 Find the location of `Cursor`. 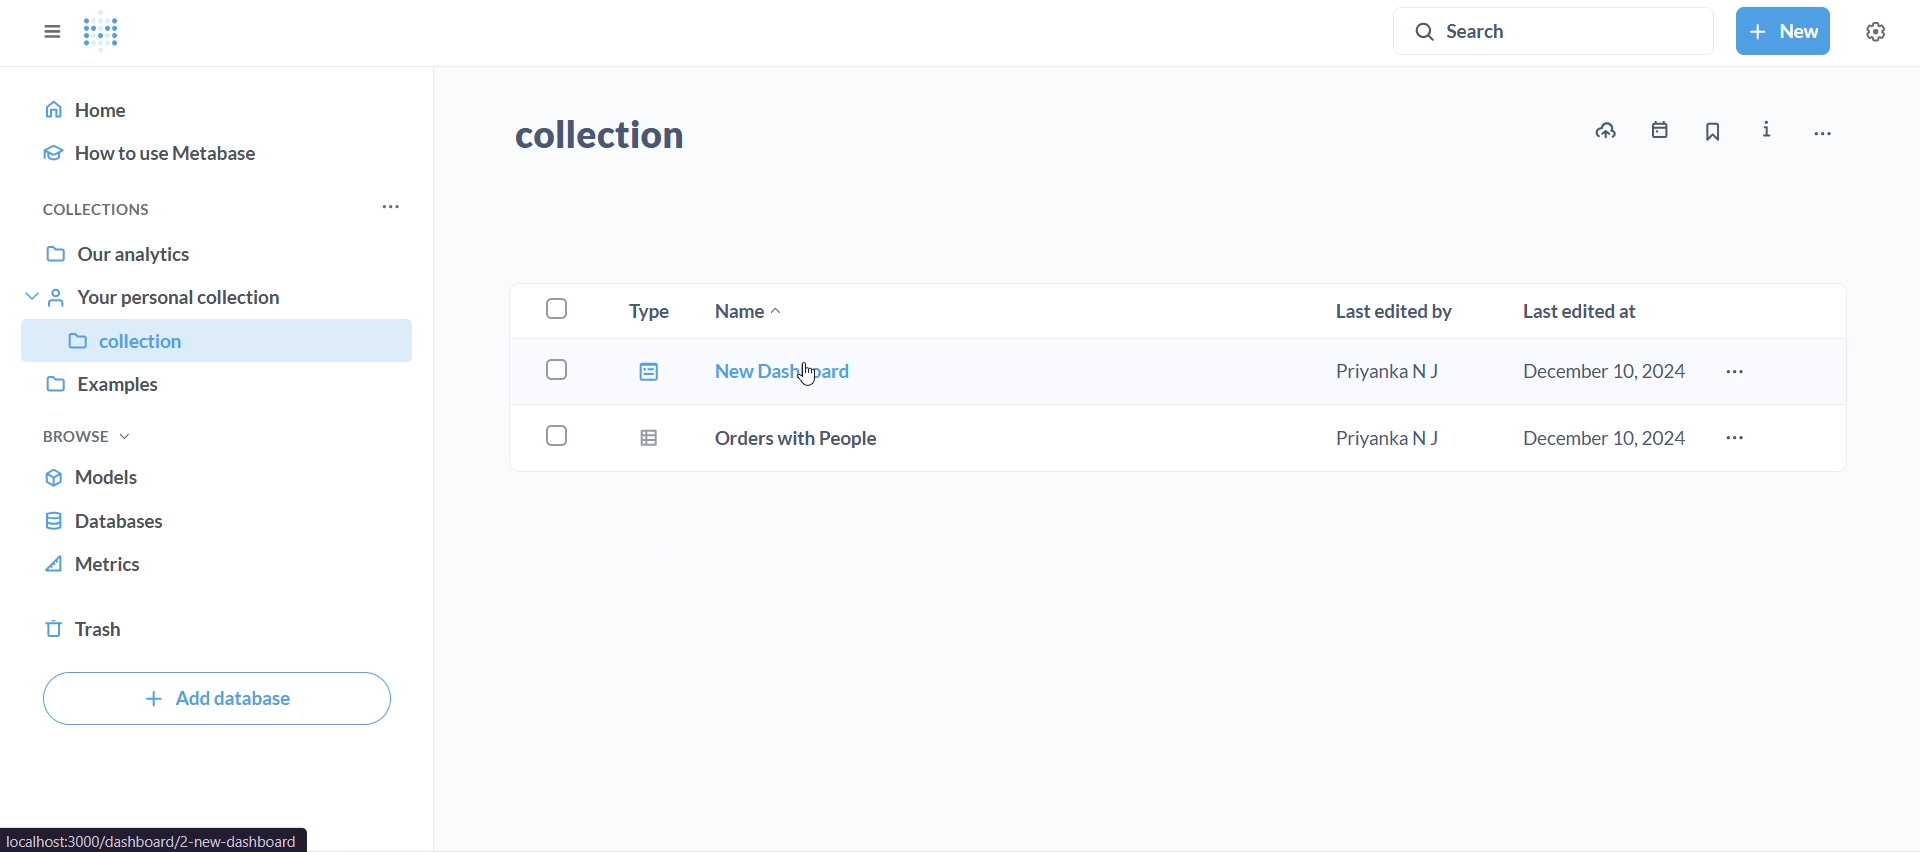

Cursor is located at coordinates (807, 375).